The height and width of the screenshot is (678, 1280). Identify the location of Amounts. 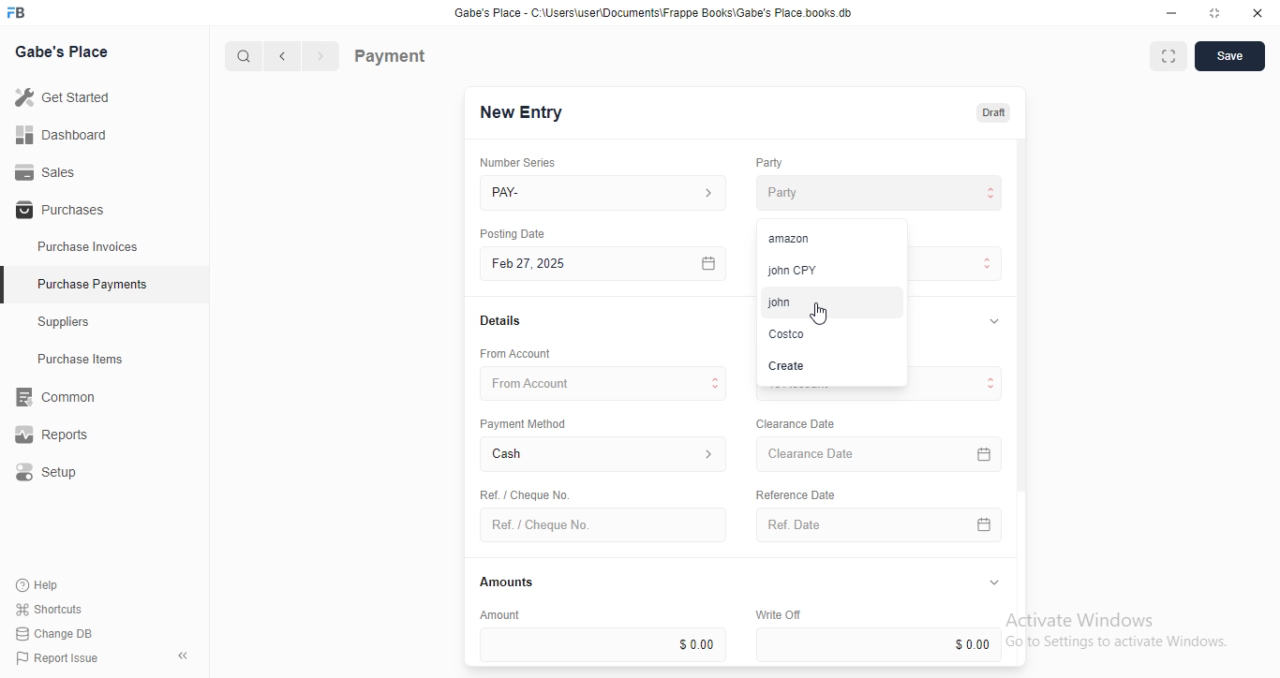
(502, 582).